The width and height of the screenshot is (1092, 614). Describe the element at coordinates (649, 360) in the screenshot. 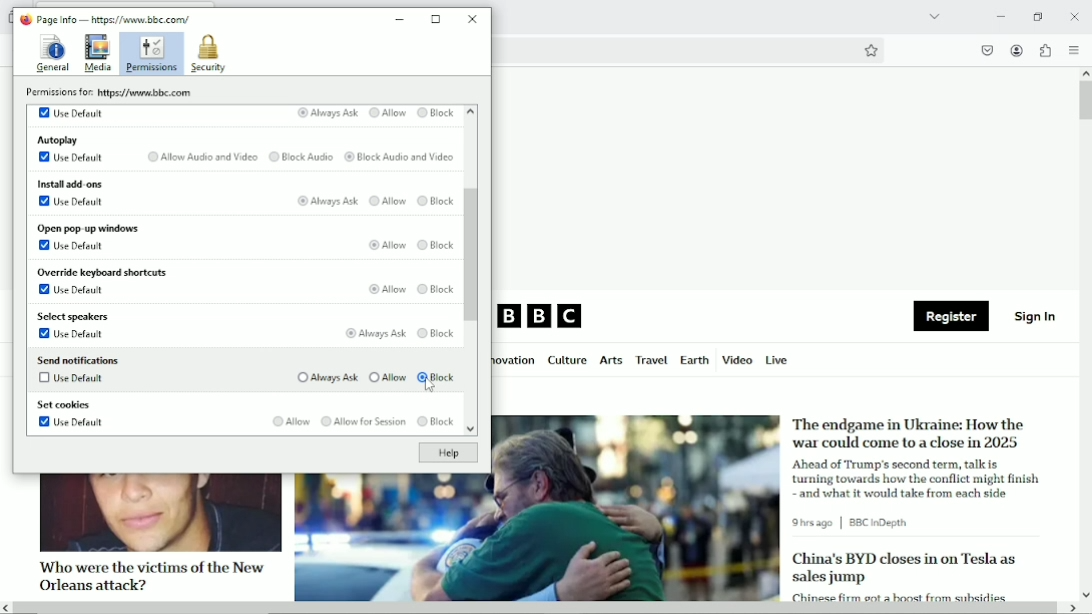

I see `Travel` at that location.